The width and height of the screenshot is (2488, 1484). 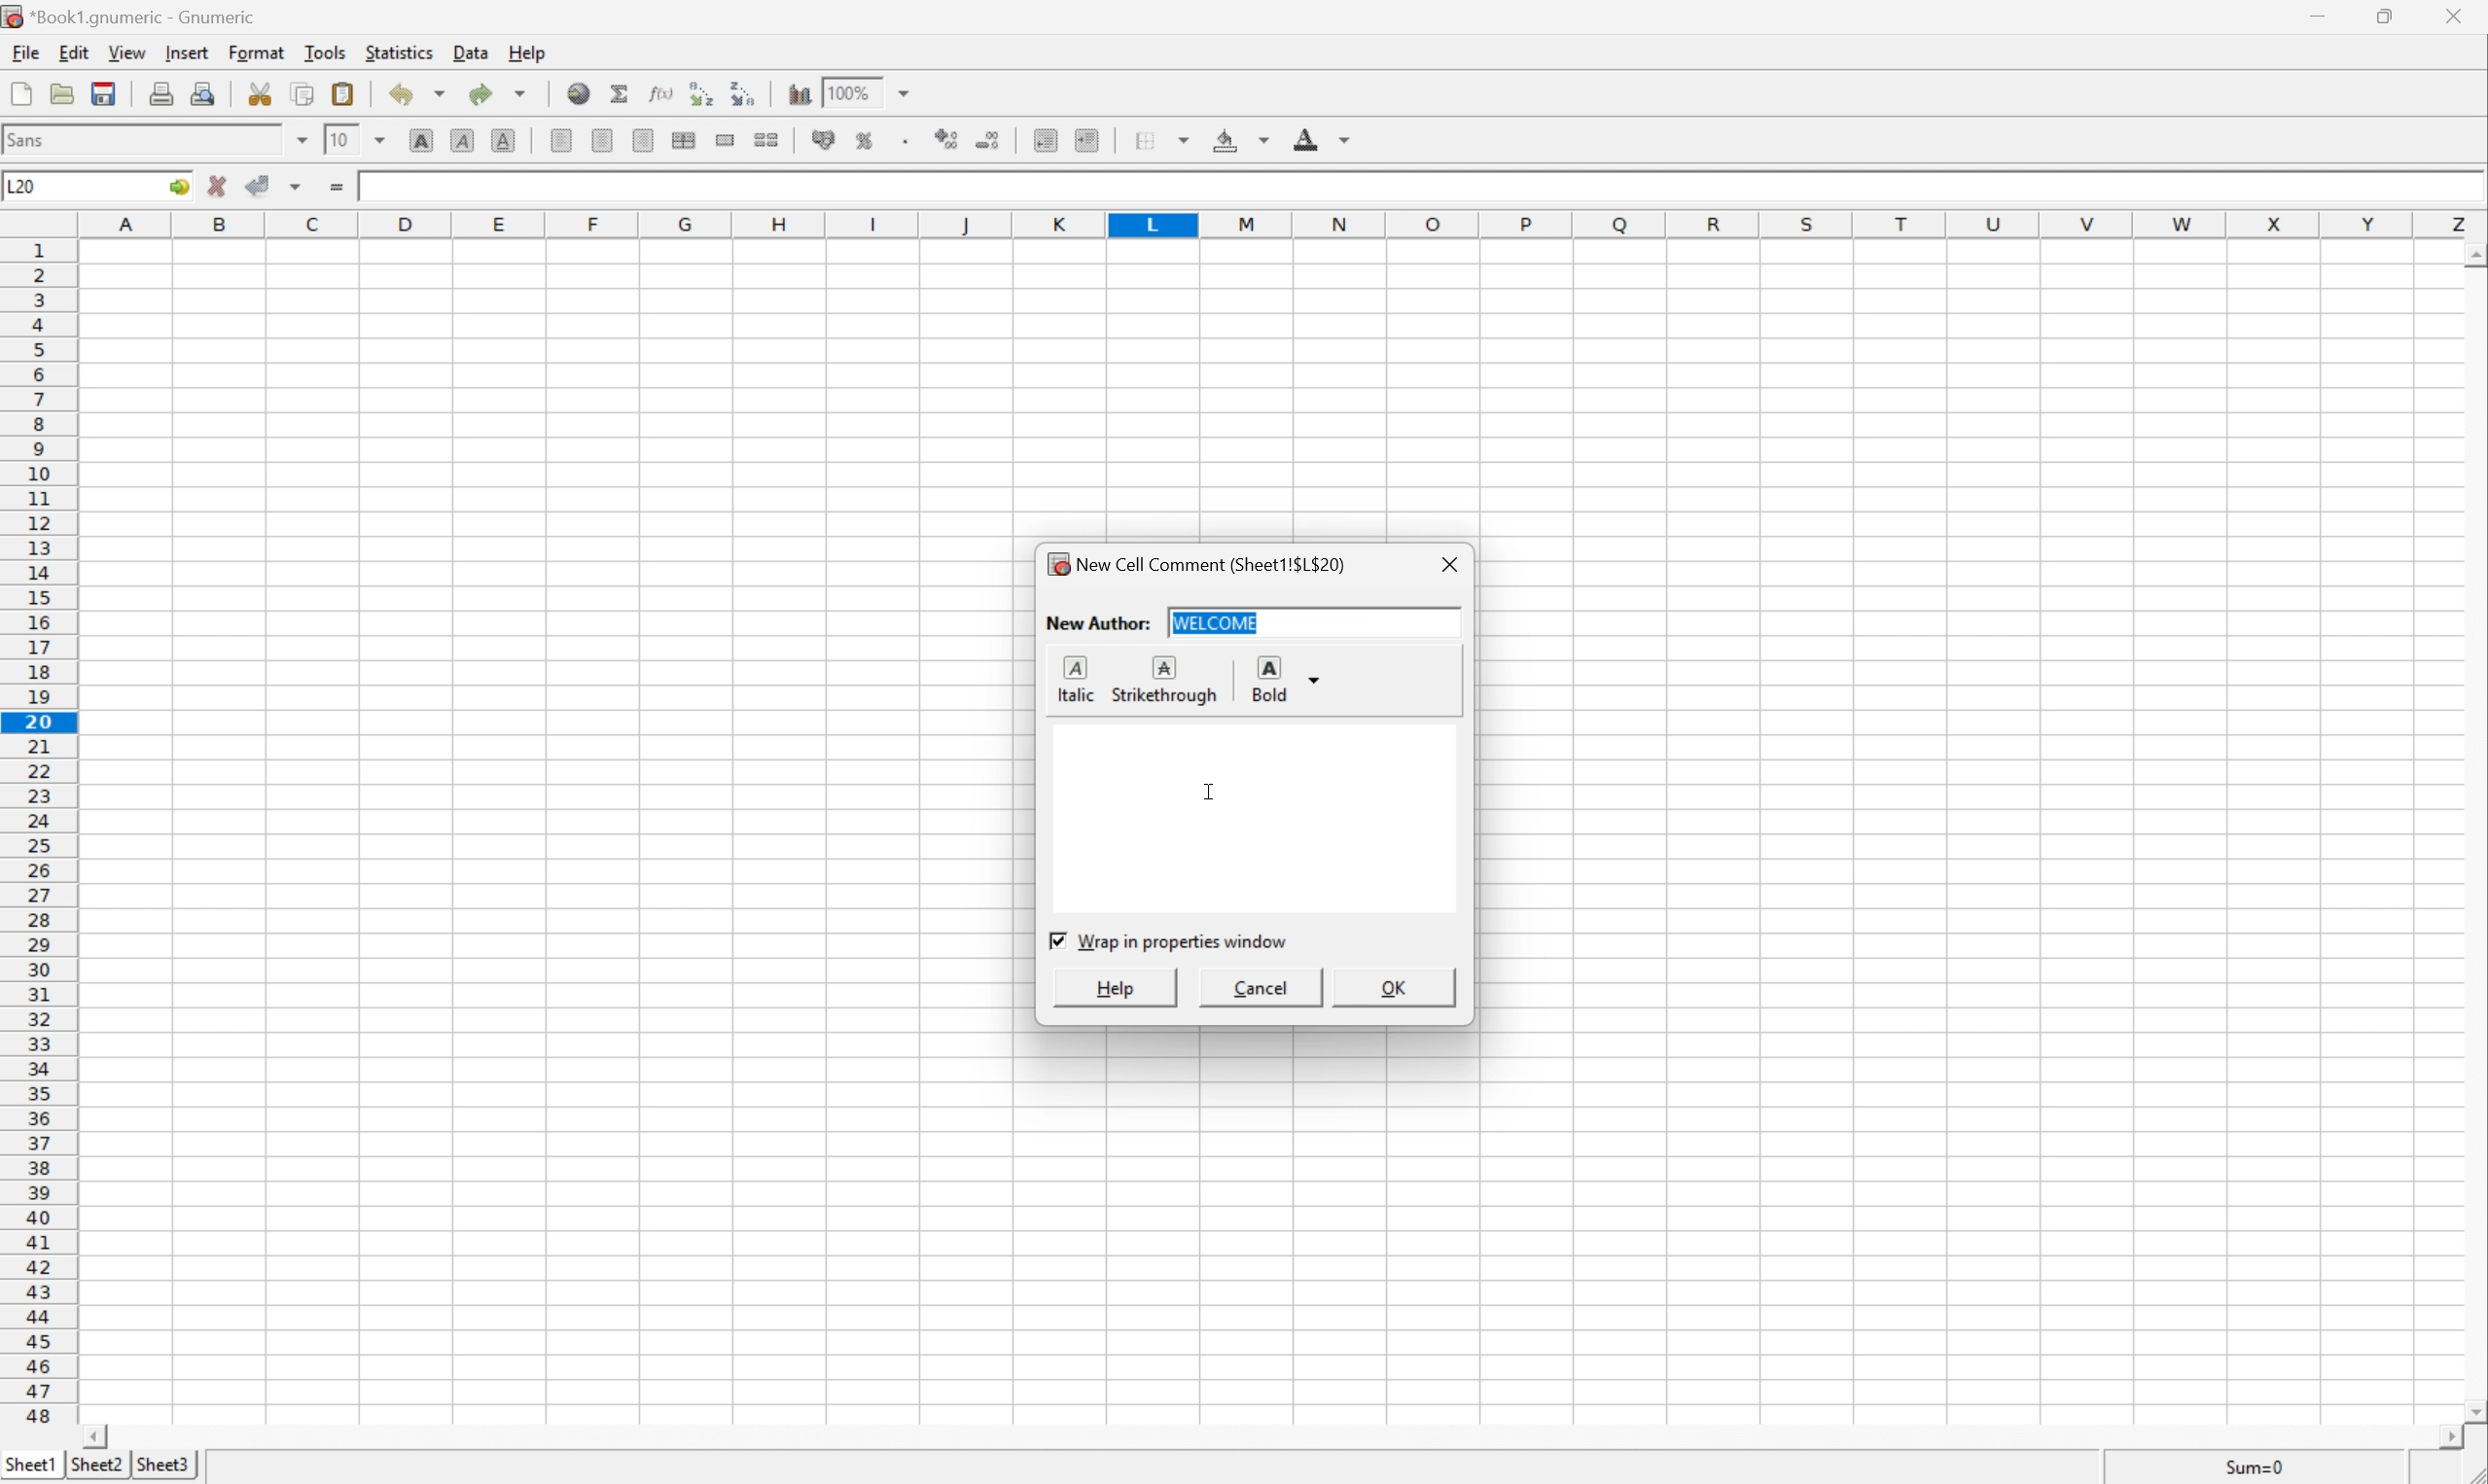 What do you see at coordinates (725, 142) in the screenshot?
I see `Merge a range of cells` at bounding box center [725, 142].